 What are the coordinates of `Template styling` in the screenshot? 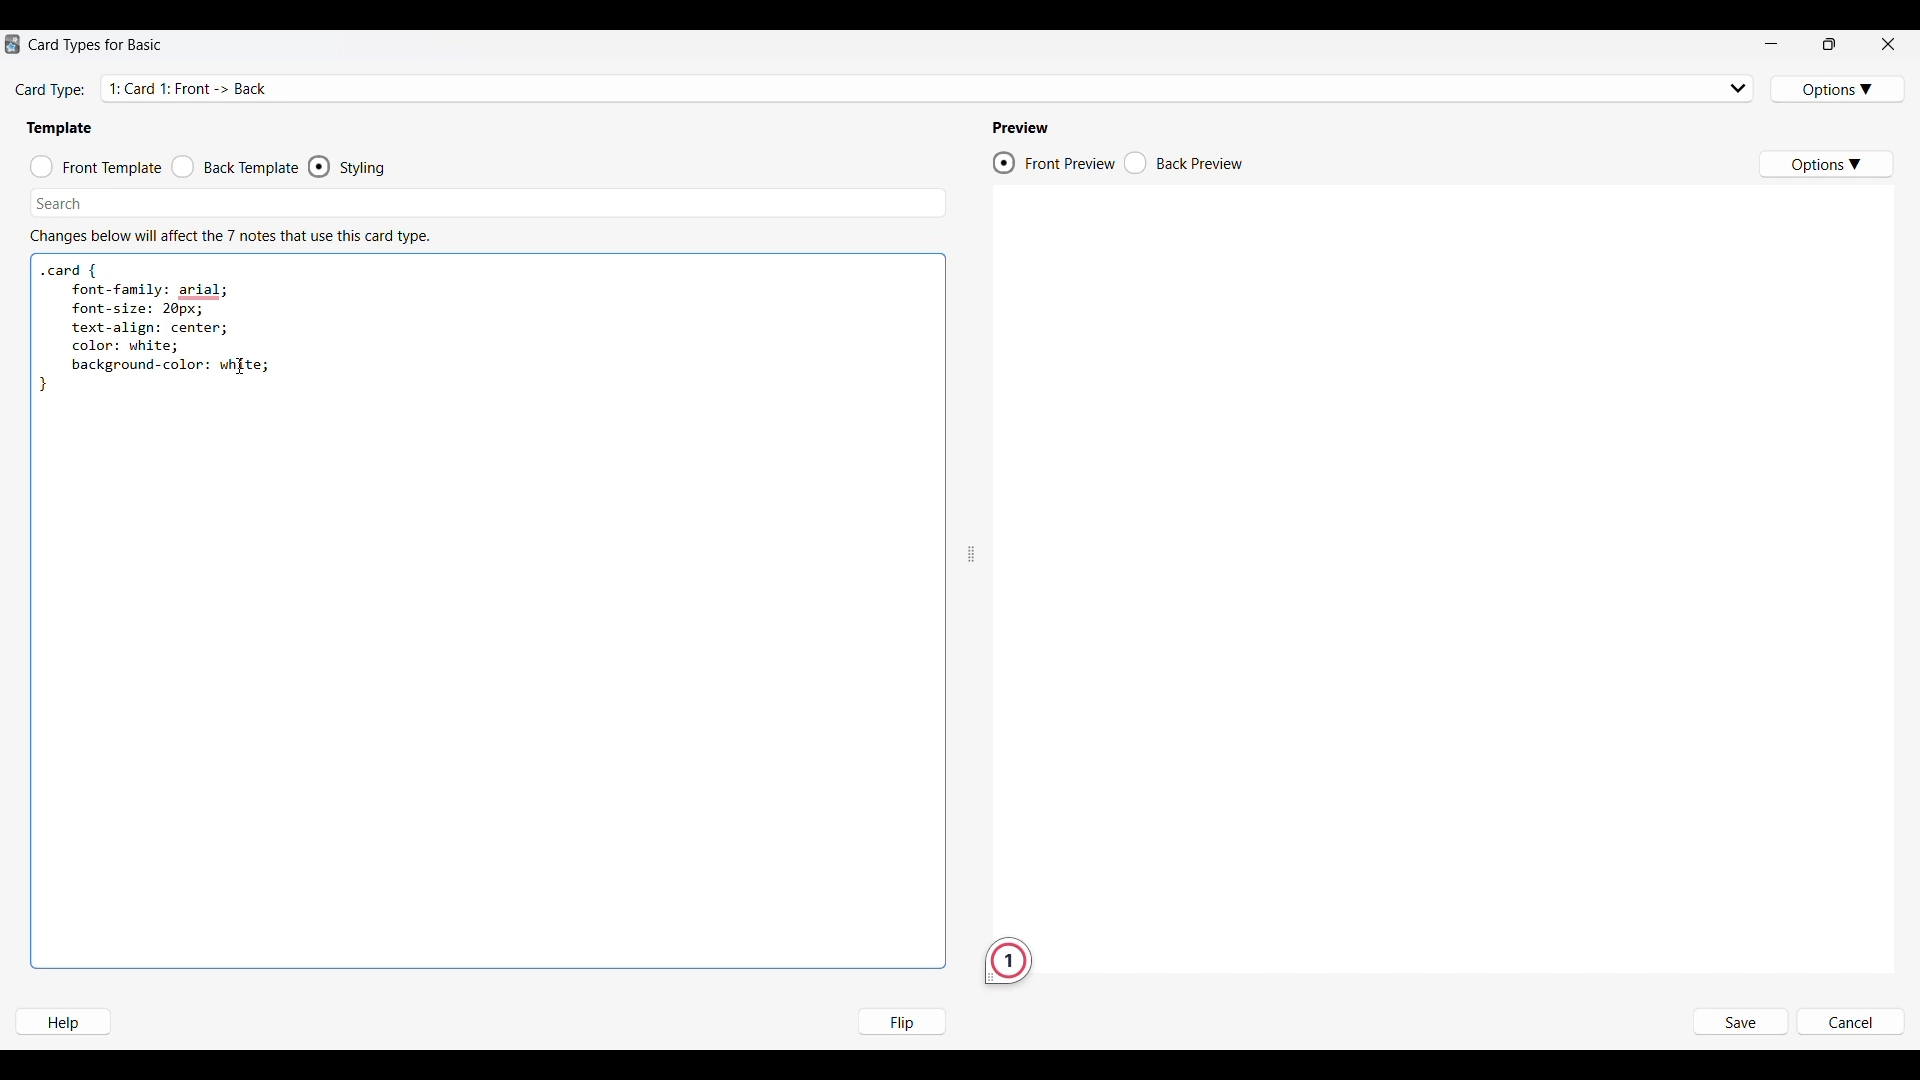 It's located at (366, 168).